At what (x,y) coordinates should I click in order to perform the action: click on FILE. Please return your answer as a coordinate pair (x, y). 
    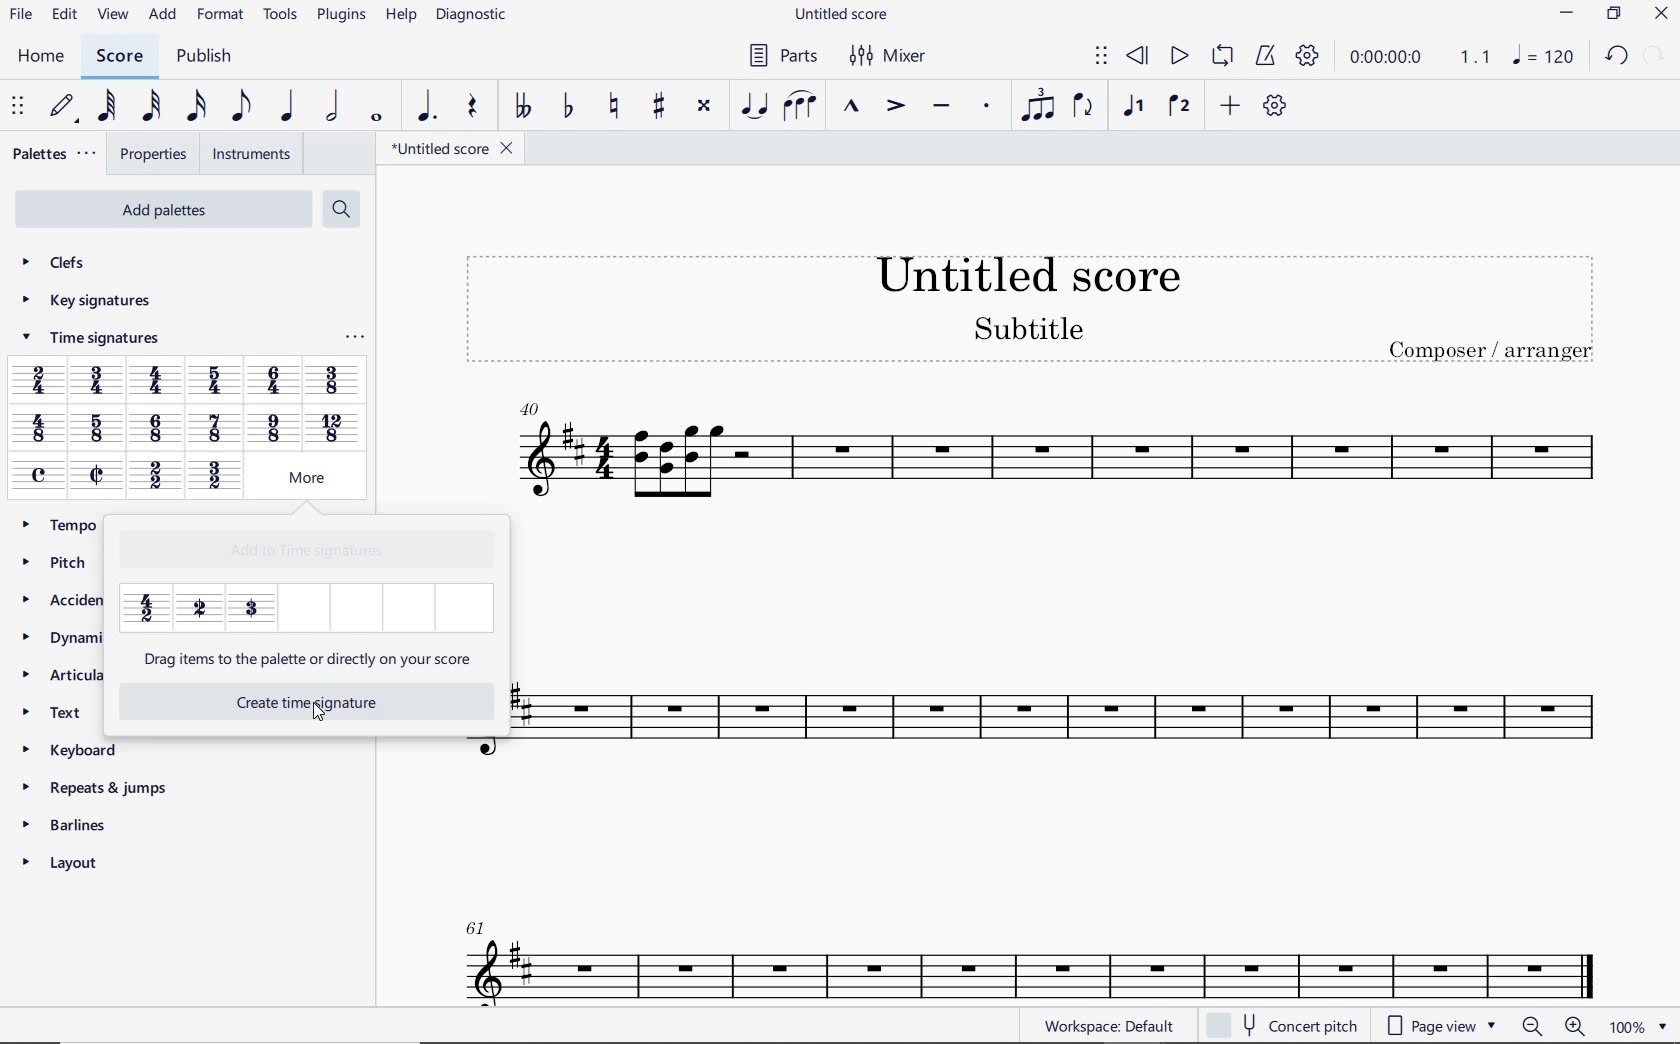
    Looking at the image, I should click on (21, 16).